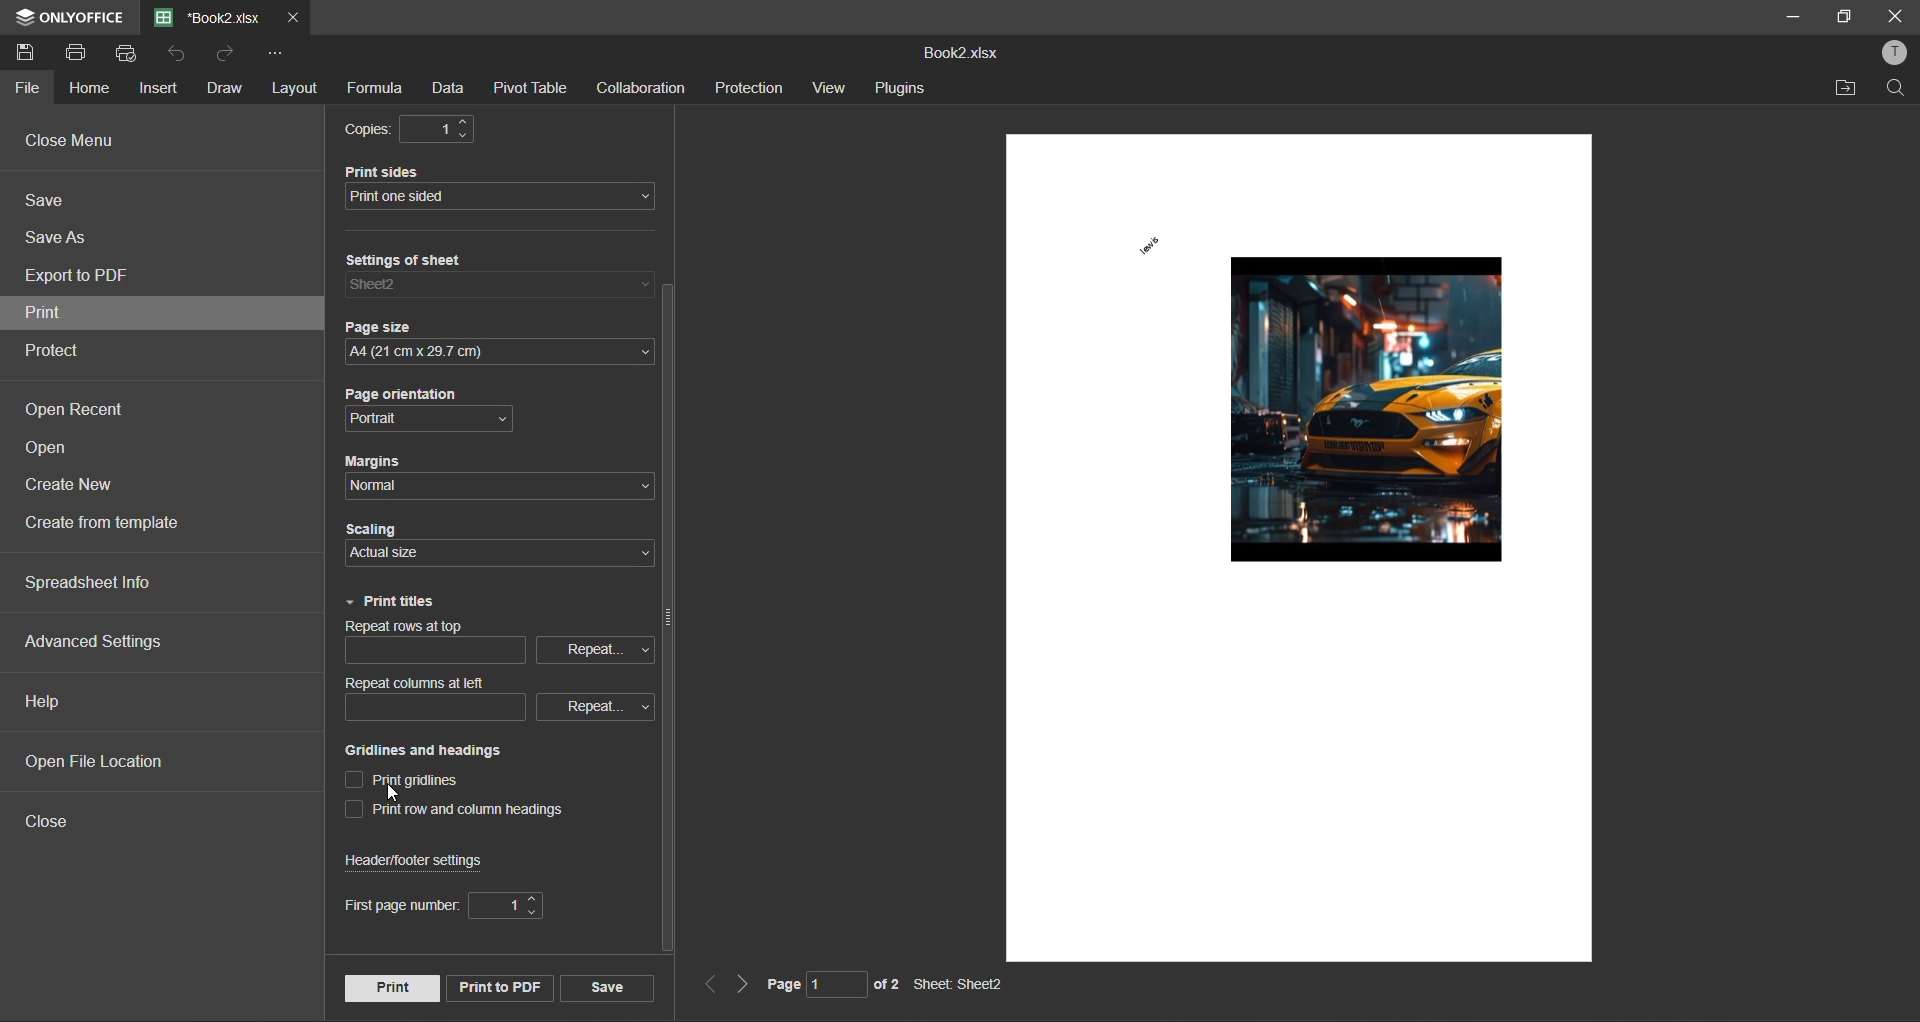 This screenshot has height=1022, width=1920. I want to click on formula, so click(373, 89).